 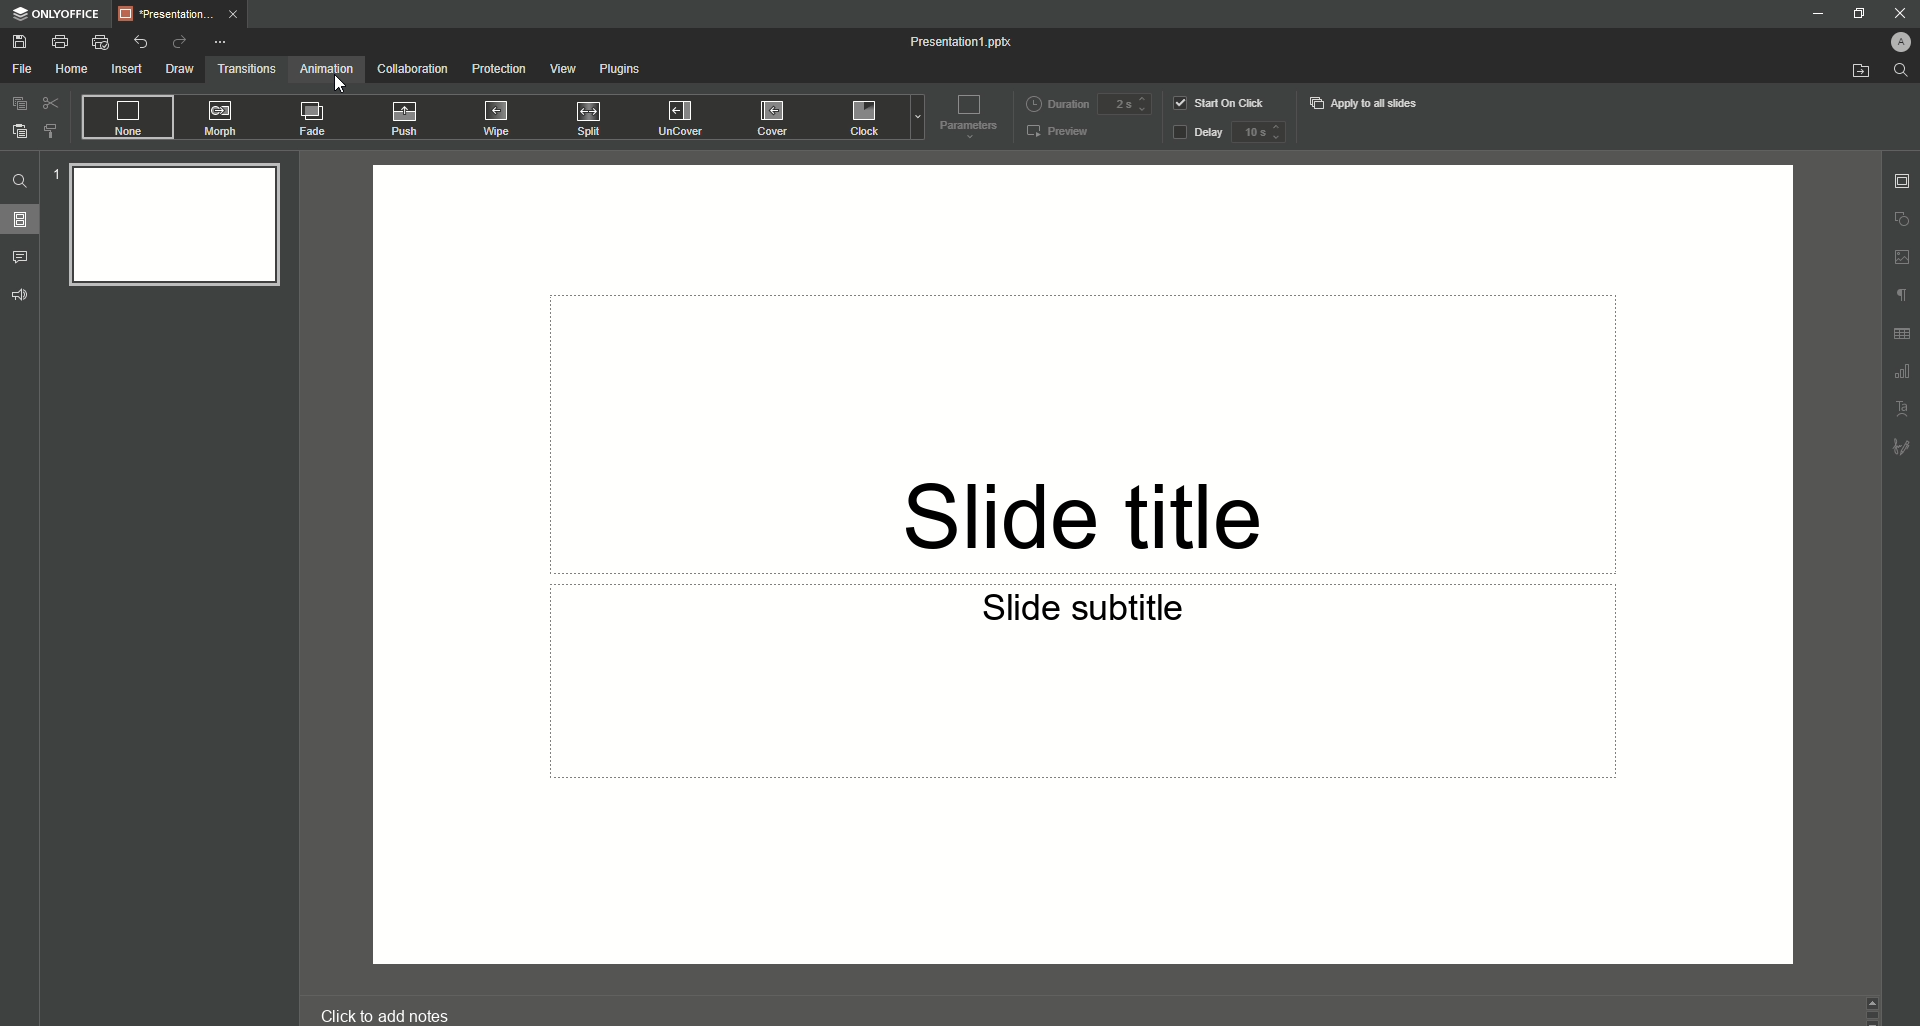 I want to click on Minimize, so click(x=1816, y=13).